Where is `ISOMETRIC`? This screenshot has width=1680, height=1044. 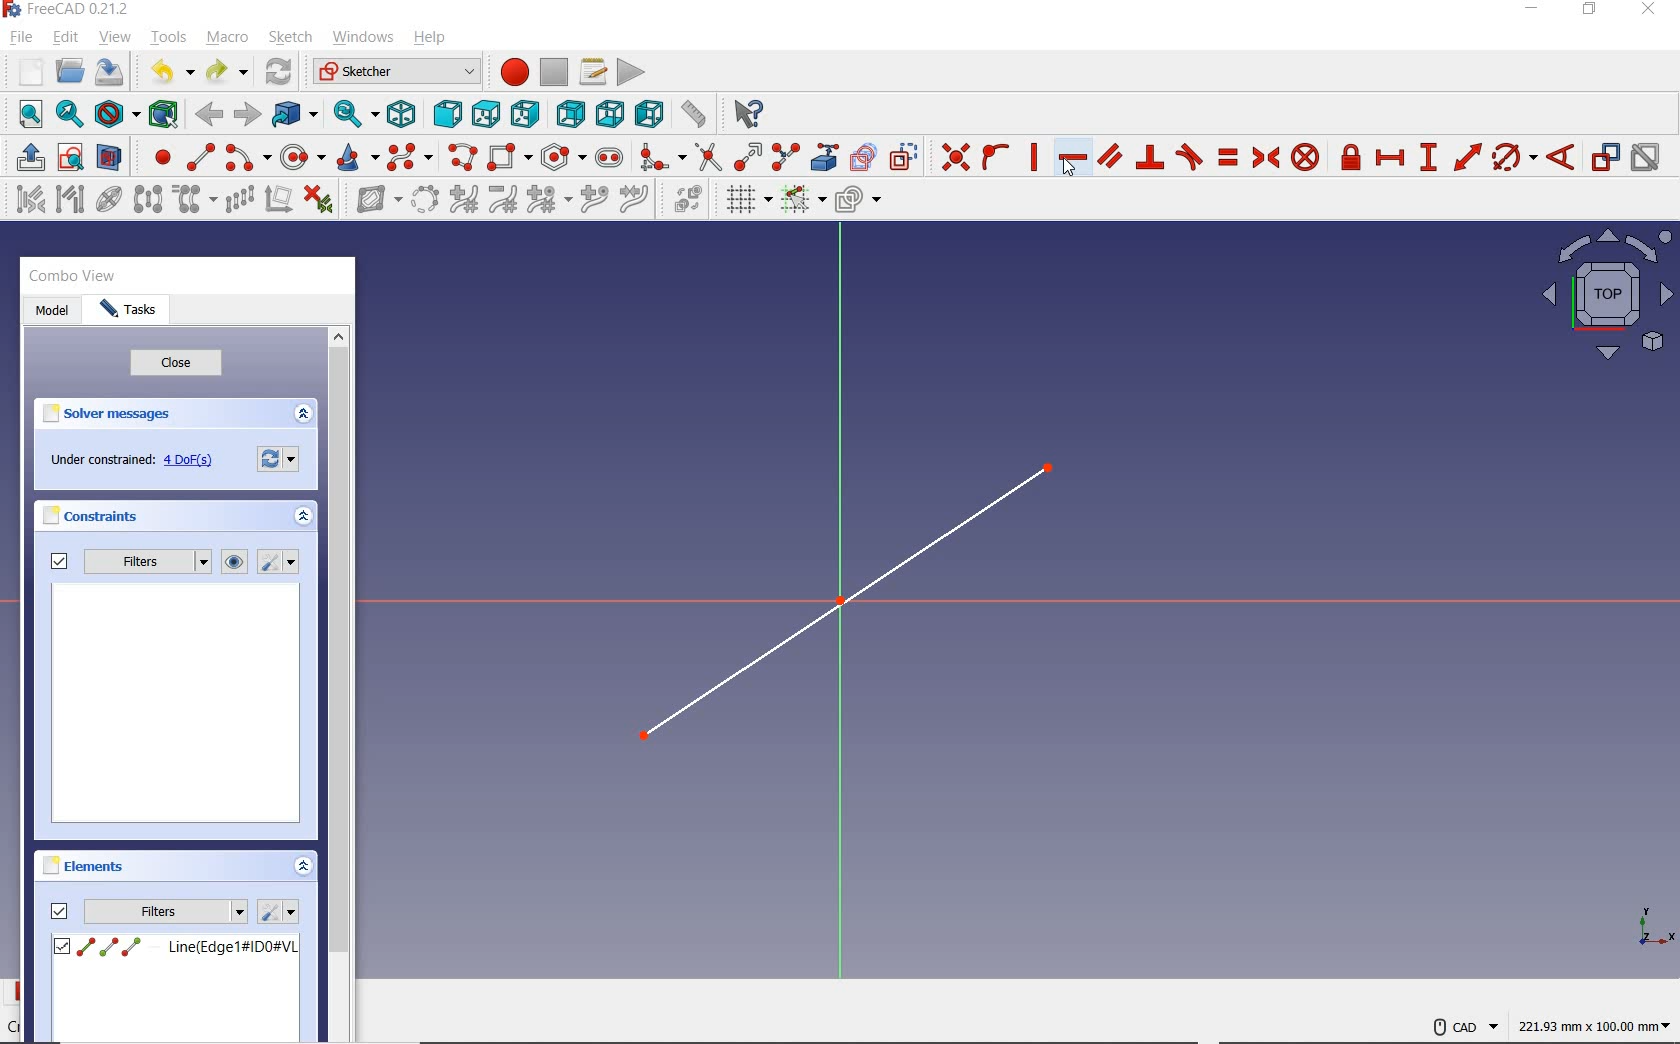 ISOMETRIC is located at coordinates (404, 112).